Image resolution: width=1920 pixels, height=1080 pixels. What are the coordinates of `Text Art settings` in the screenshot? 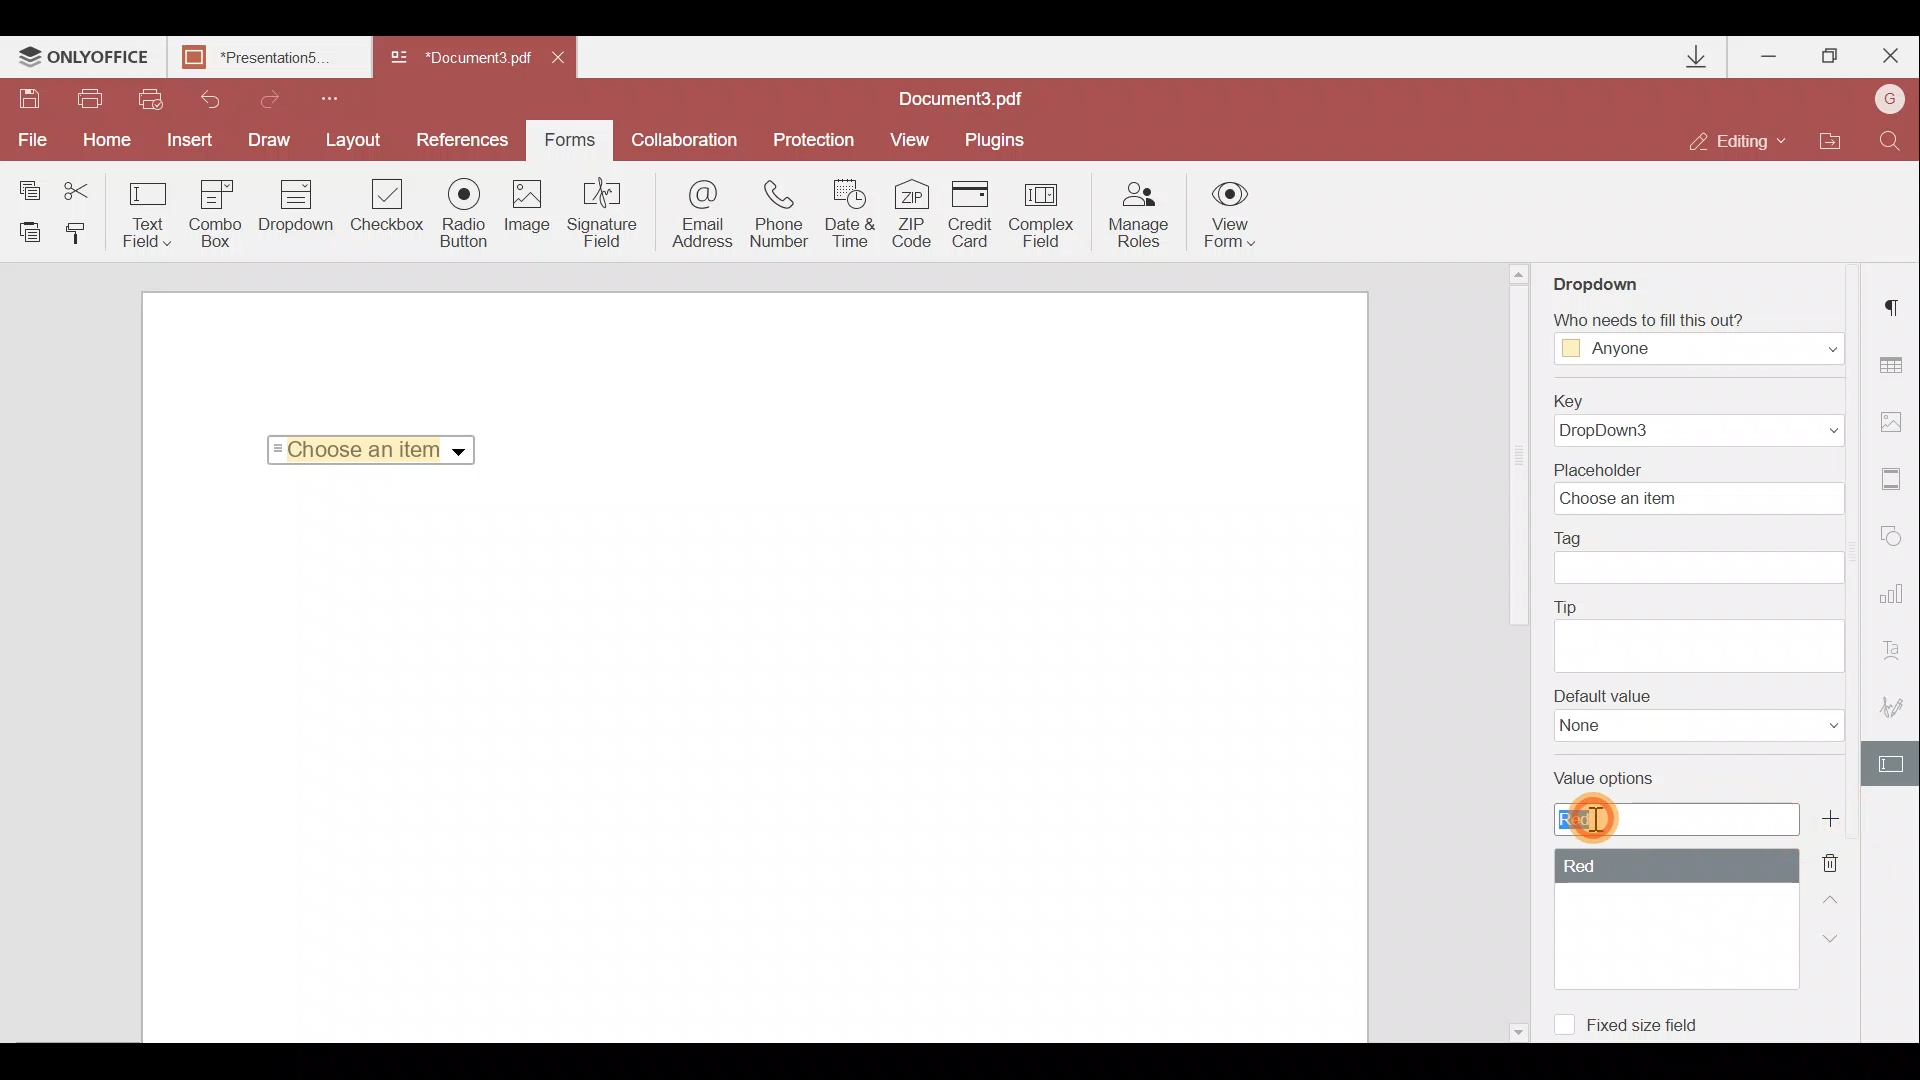 It's located at (1898, 648).